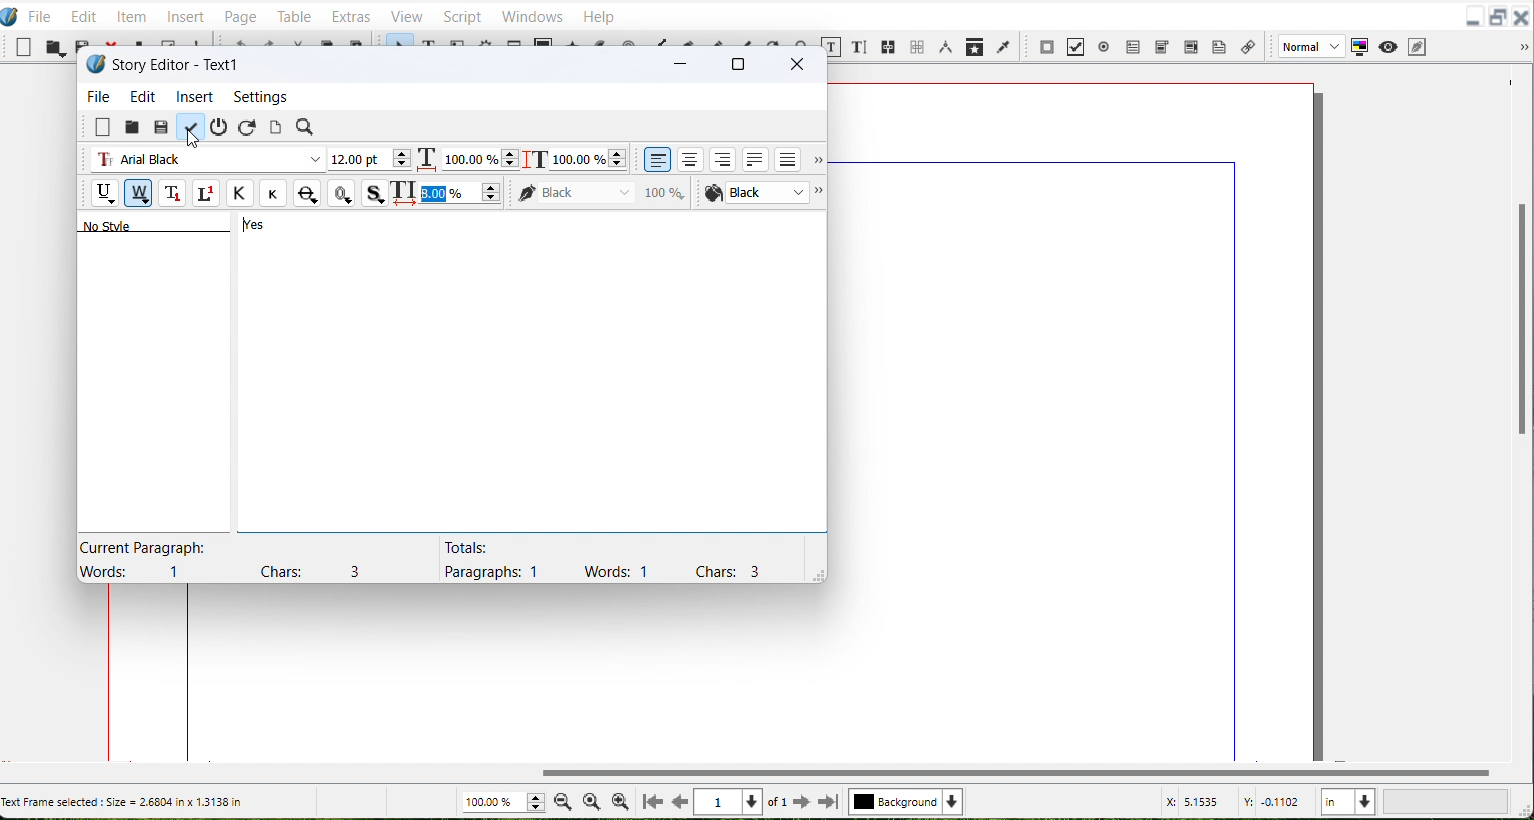 Image resolution: width=1534 pixels, height=820 pixels. Describe the element at coordinates (24, 47) in the screenshot. I see `New` at that location.